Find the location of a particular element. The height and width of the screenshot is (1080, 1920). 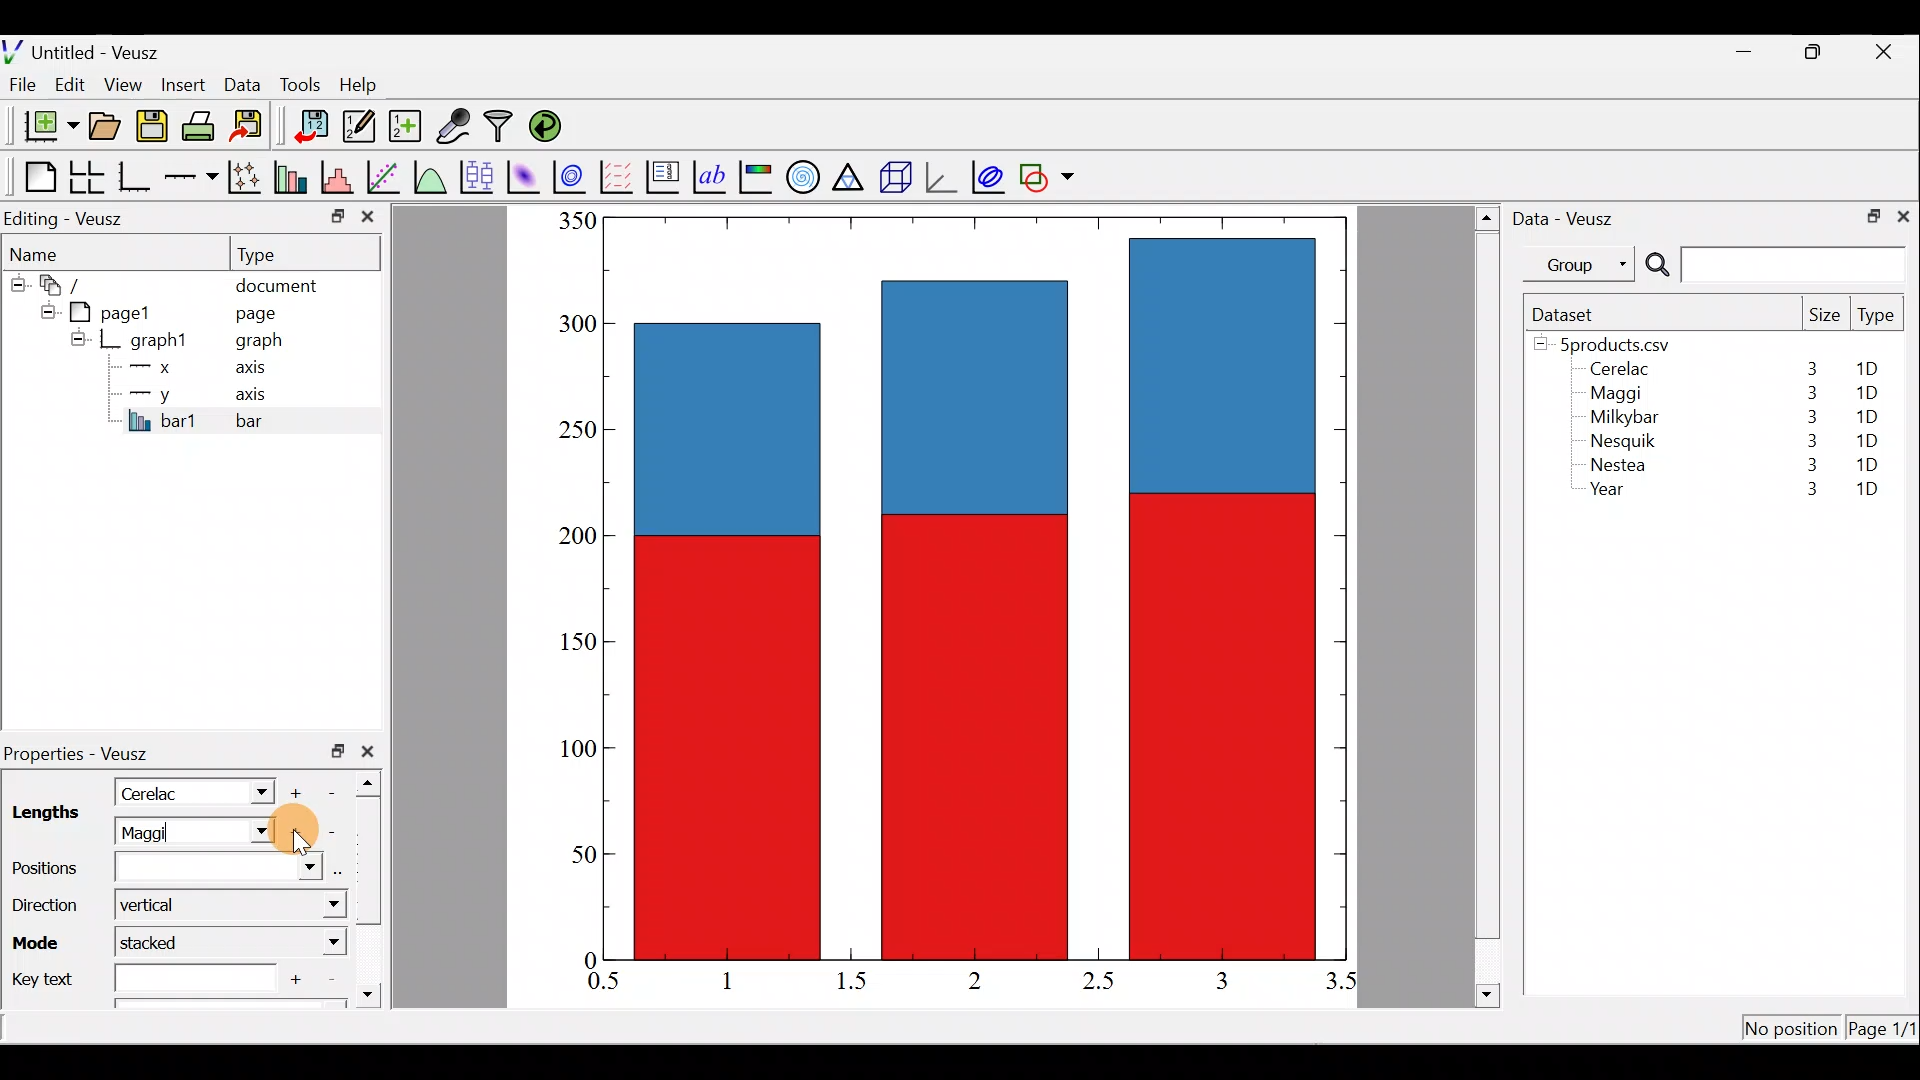

y is located at coordinates (150, 392).